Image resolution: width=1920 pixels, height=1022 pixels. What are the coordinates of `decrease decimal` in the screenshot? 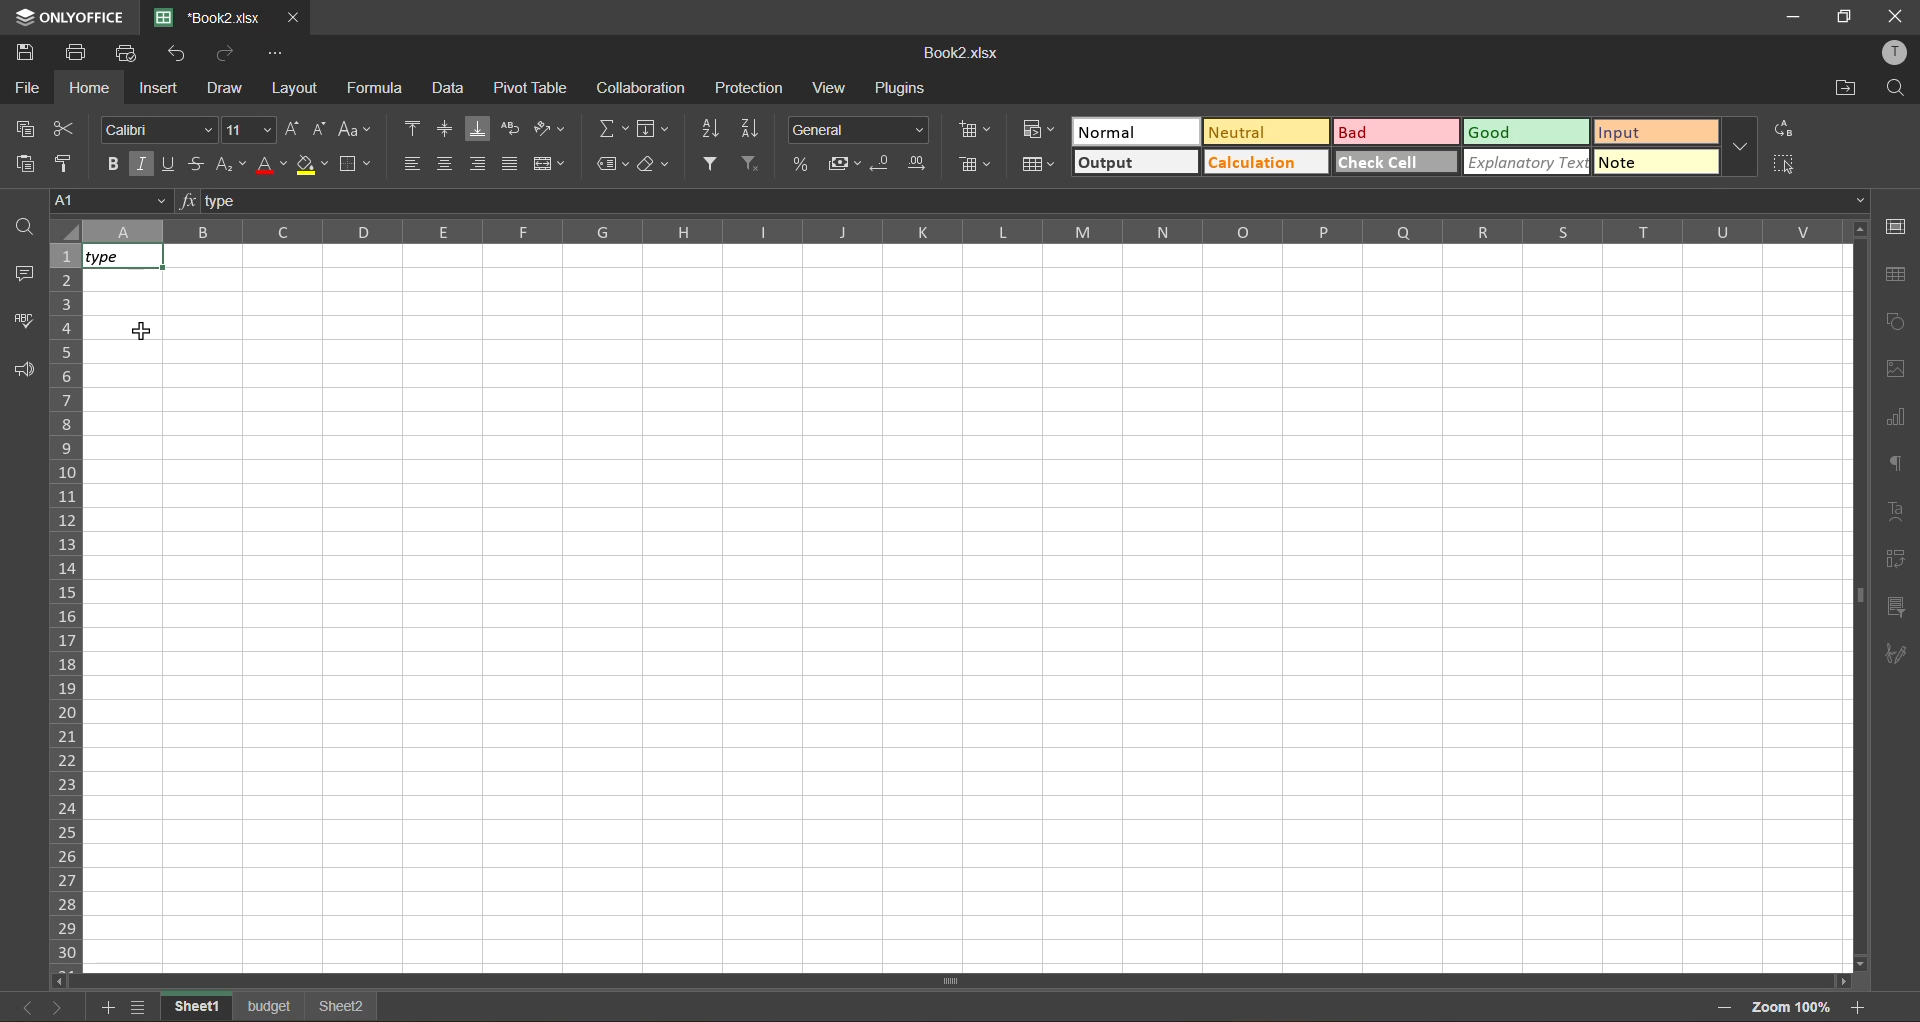 It's located at (886, 163).